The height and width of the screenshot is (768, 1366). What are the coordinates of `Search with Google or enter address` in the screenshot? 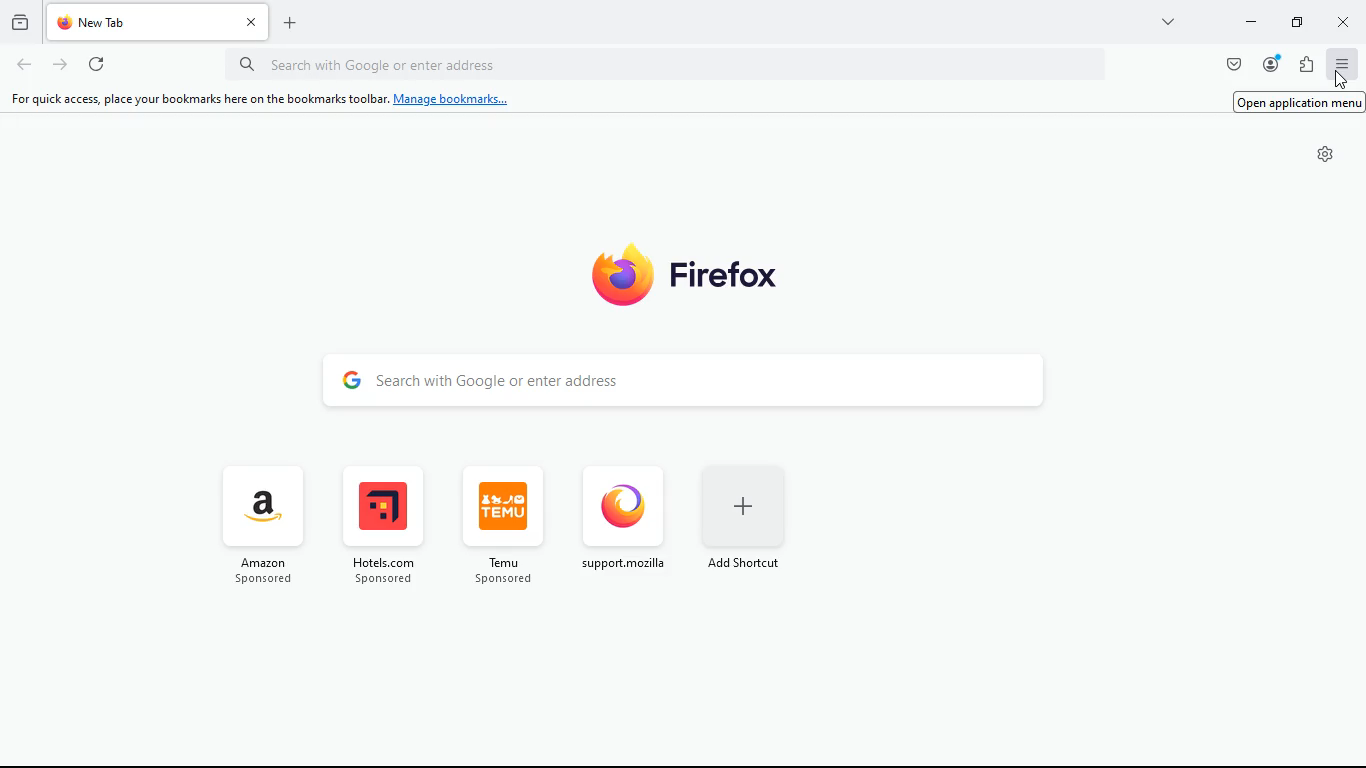 It's located at (686, 378).